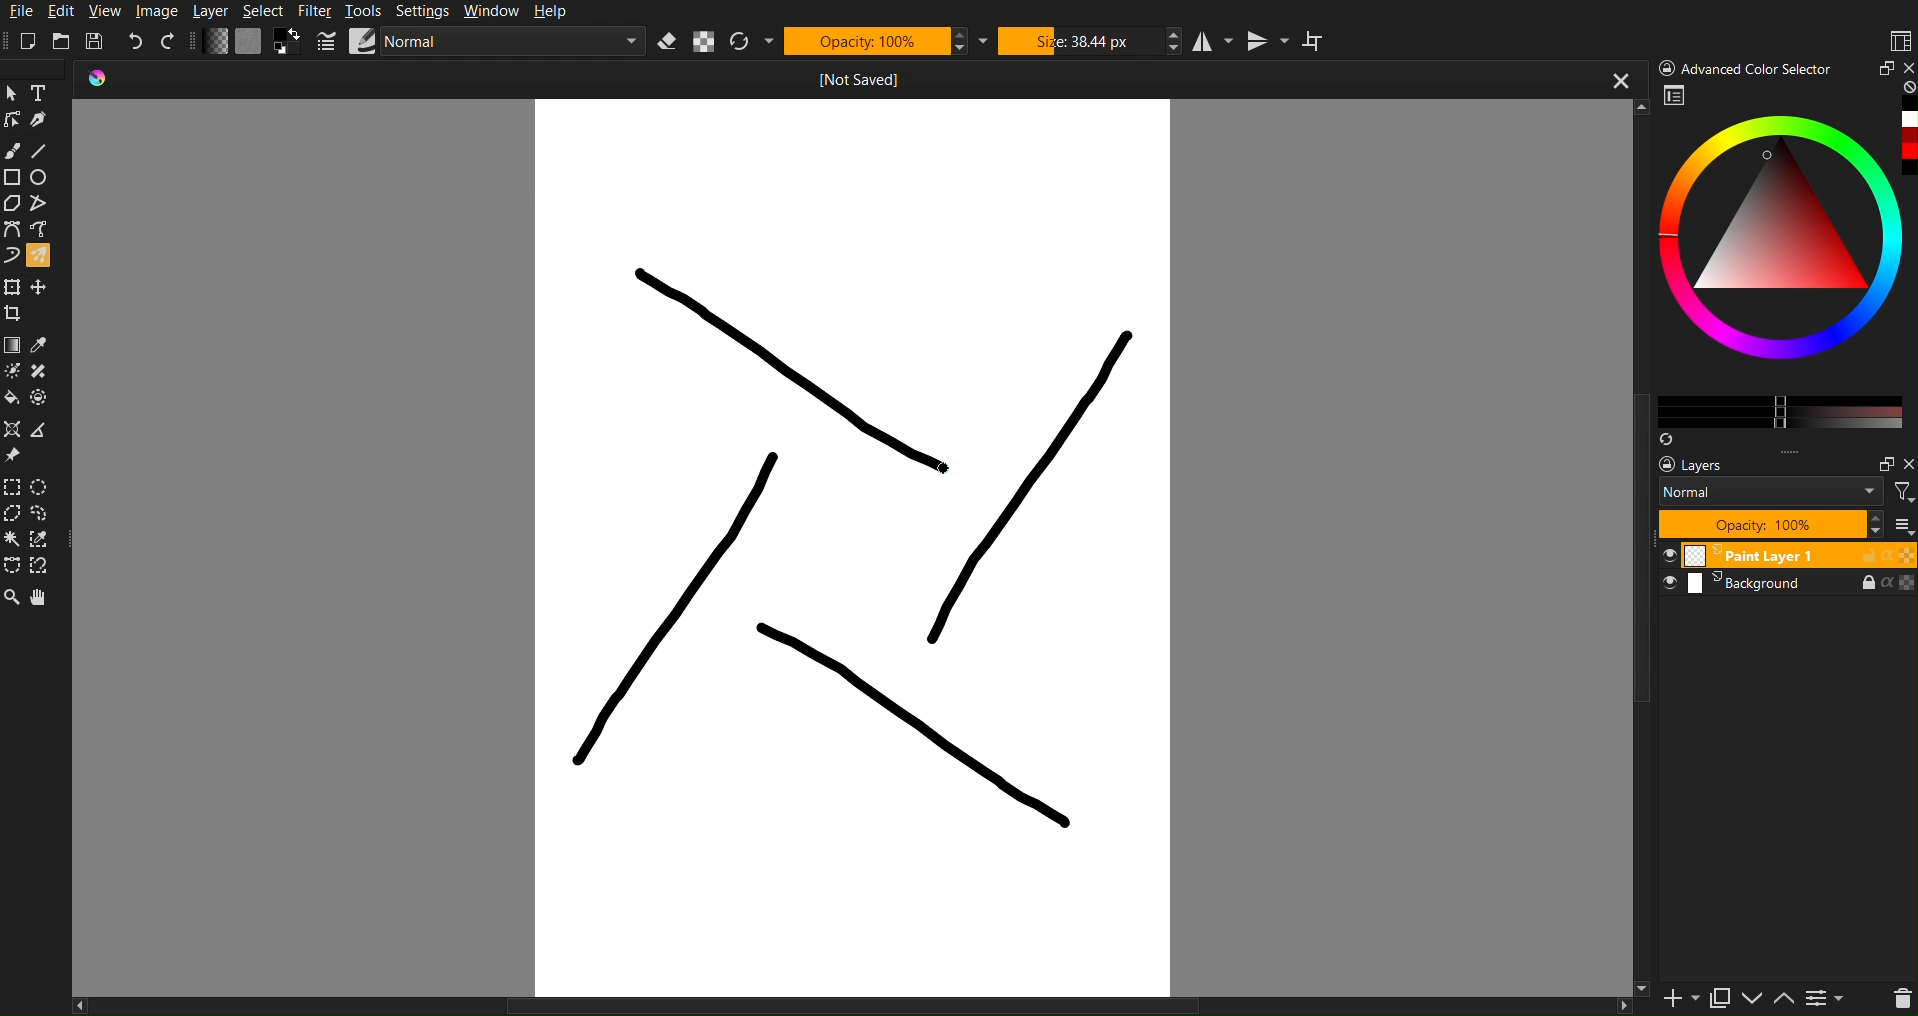 This screenshot has height=1016, width=1918. Describe the element at coordinates (44, 255) in the screenshot. I see `Mouse` at that location.